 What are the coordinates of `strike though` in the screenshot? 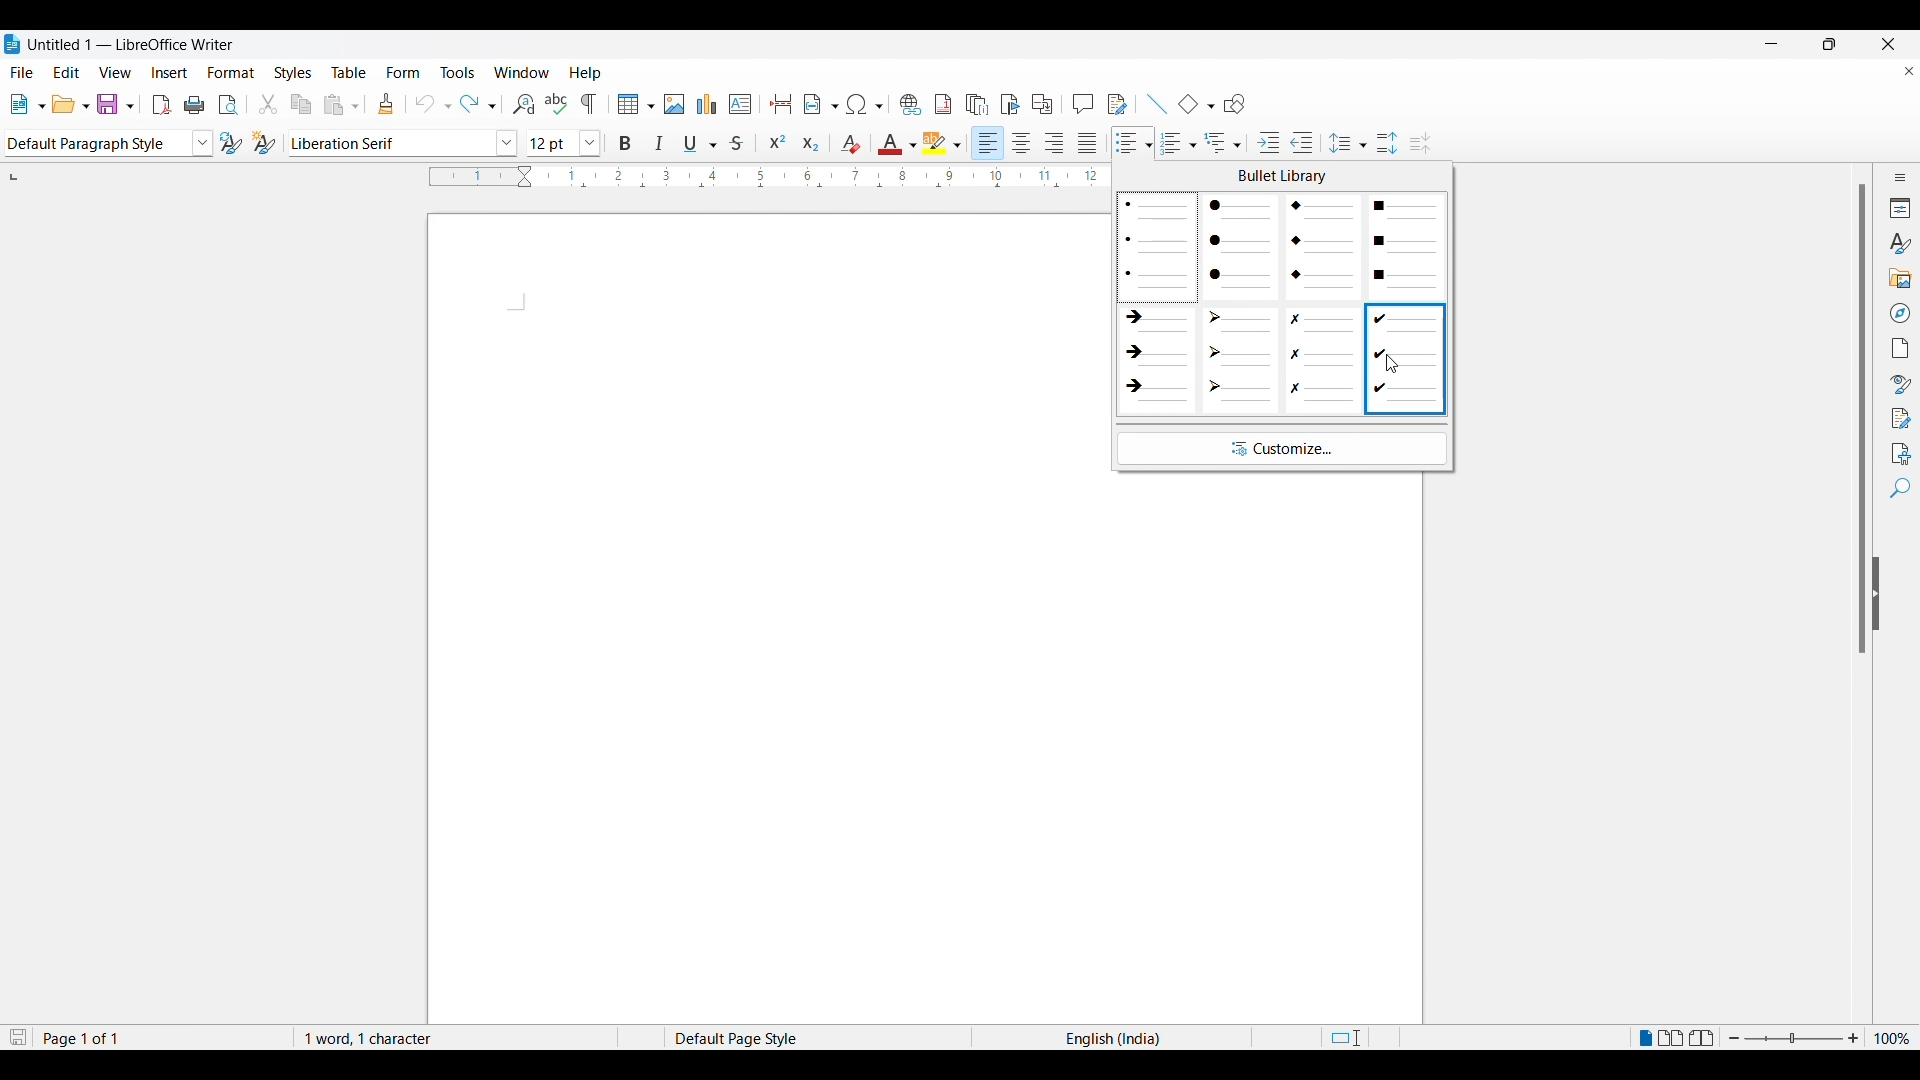 It's located at (743, 142).